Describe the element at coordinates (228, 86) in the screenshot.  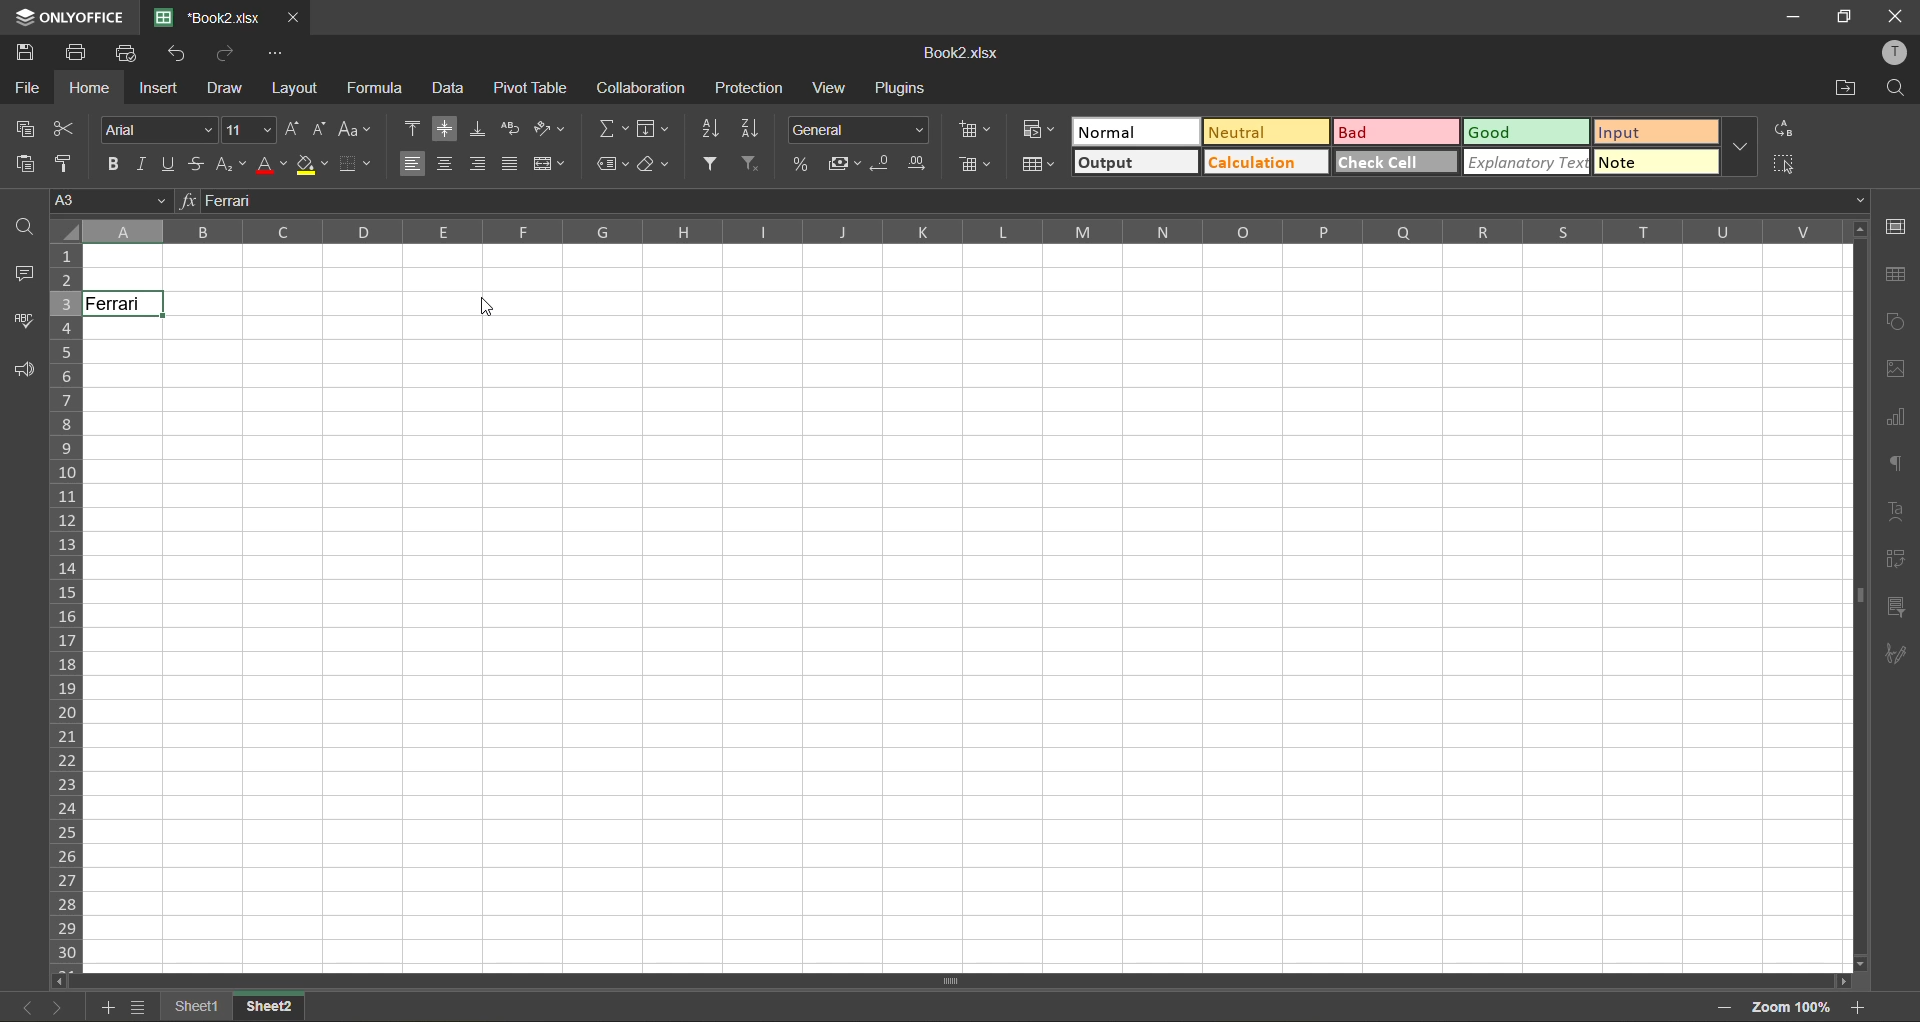
I see `draw` at that location.